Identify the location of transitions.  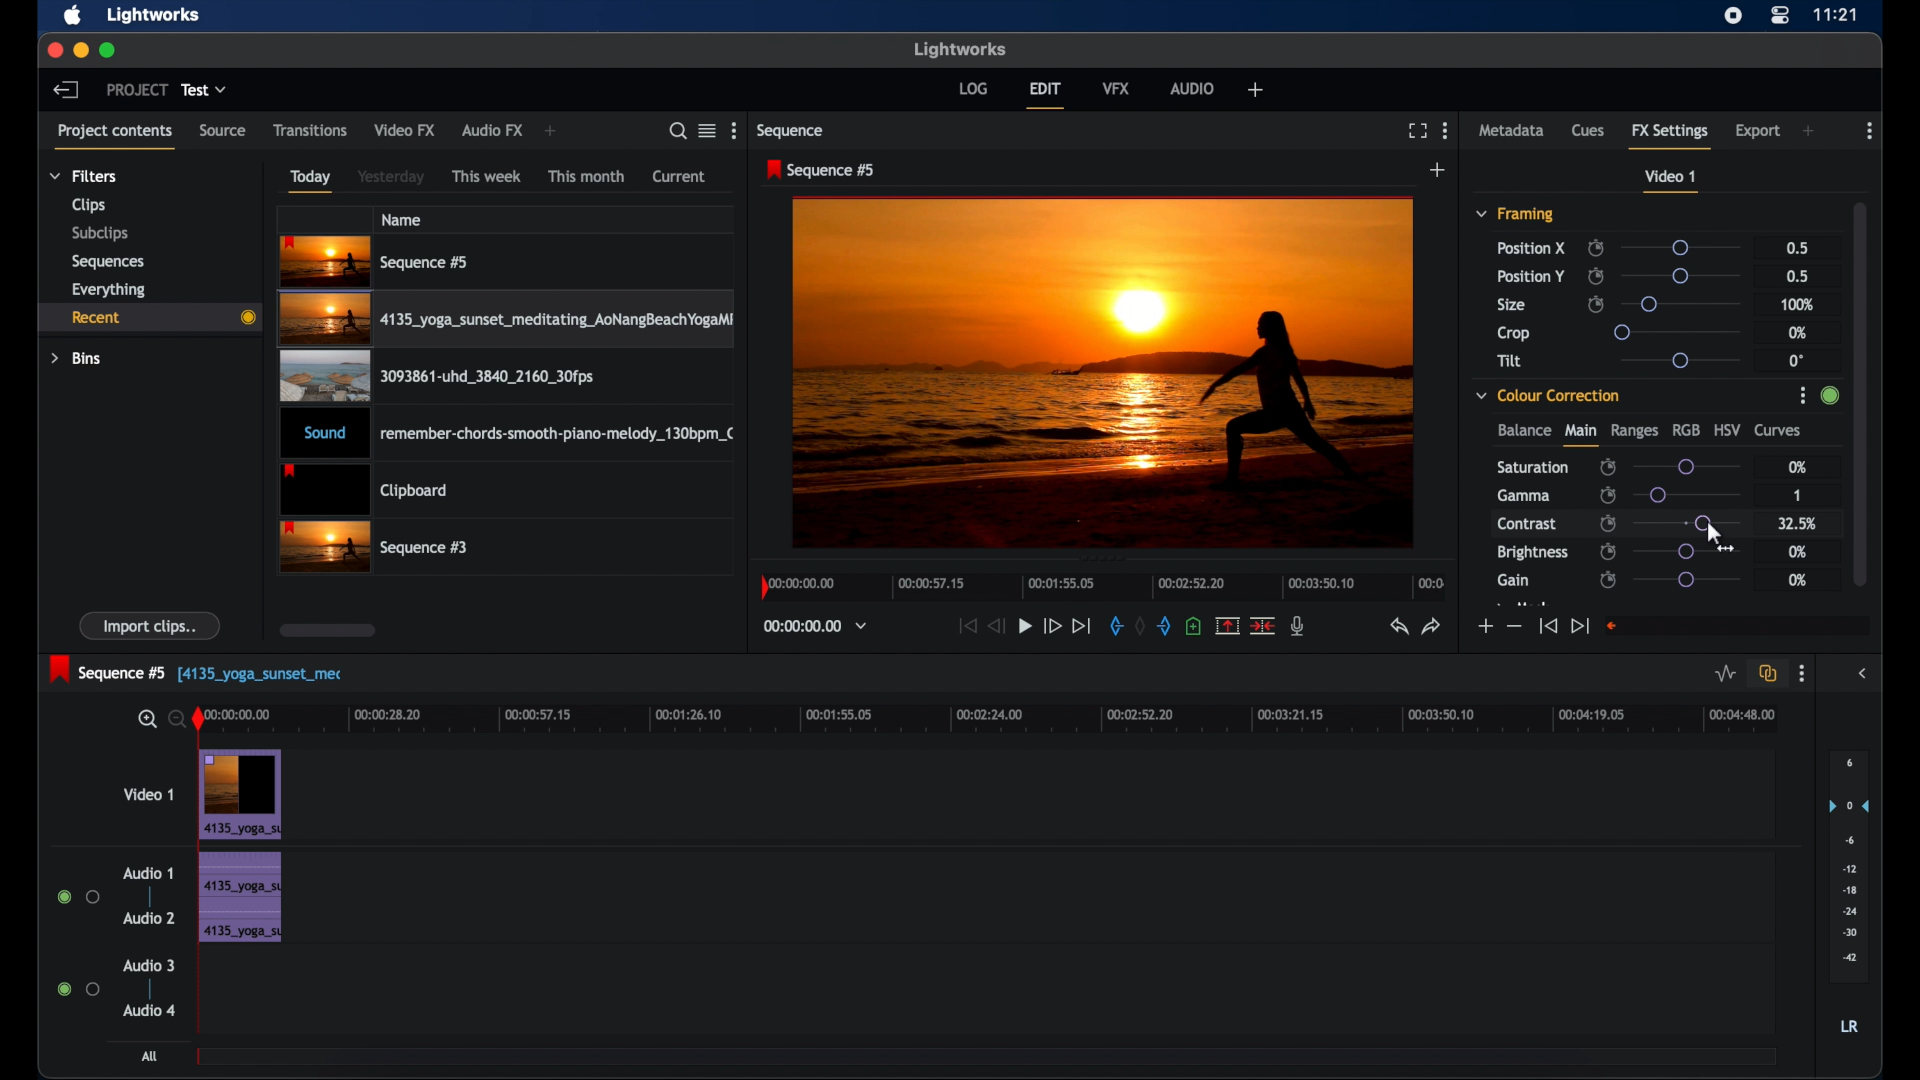
(311, 131).